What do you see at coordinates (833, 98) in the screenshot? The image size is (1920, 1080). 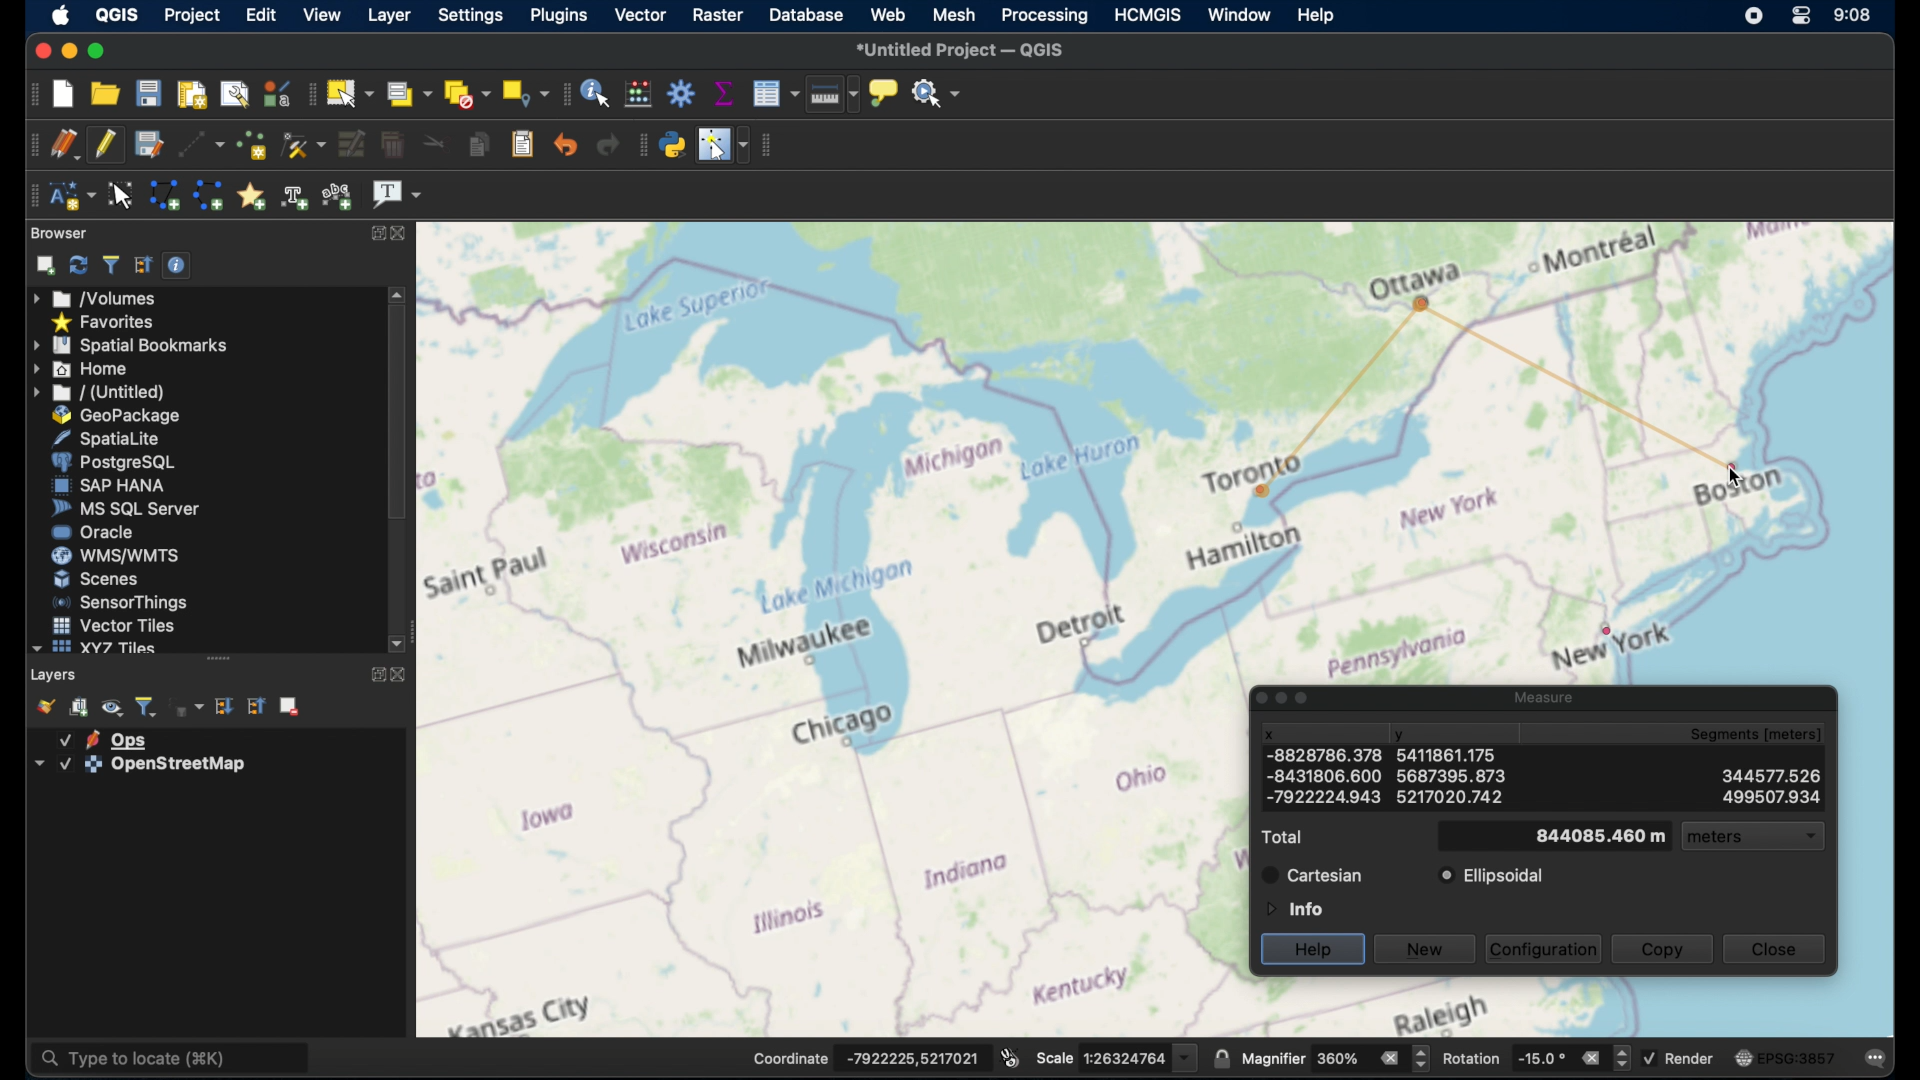 I see `measure line` at bounding box center [833, 98].